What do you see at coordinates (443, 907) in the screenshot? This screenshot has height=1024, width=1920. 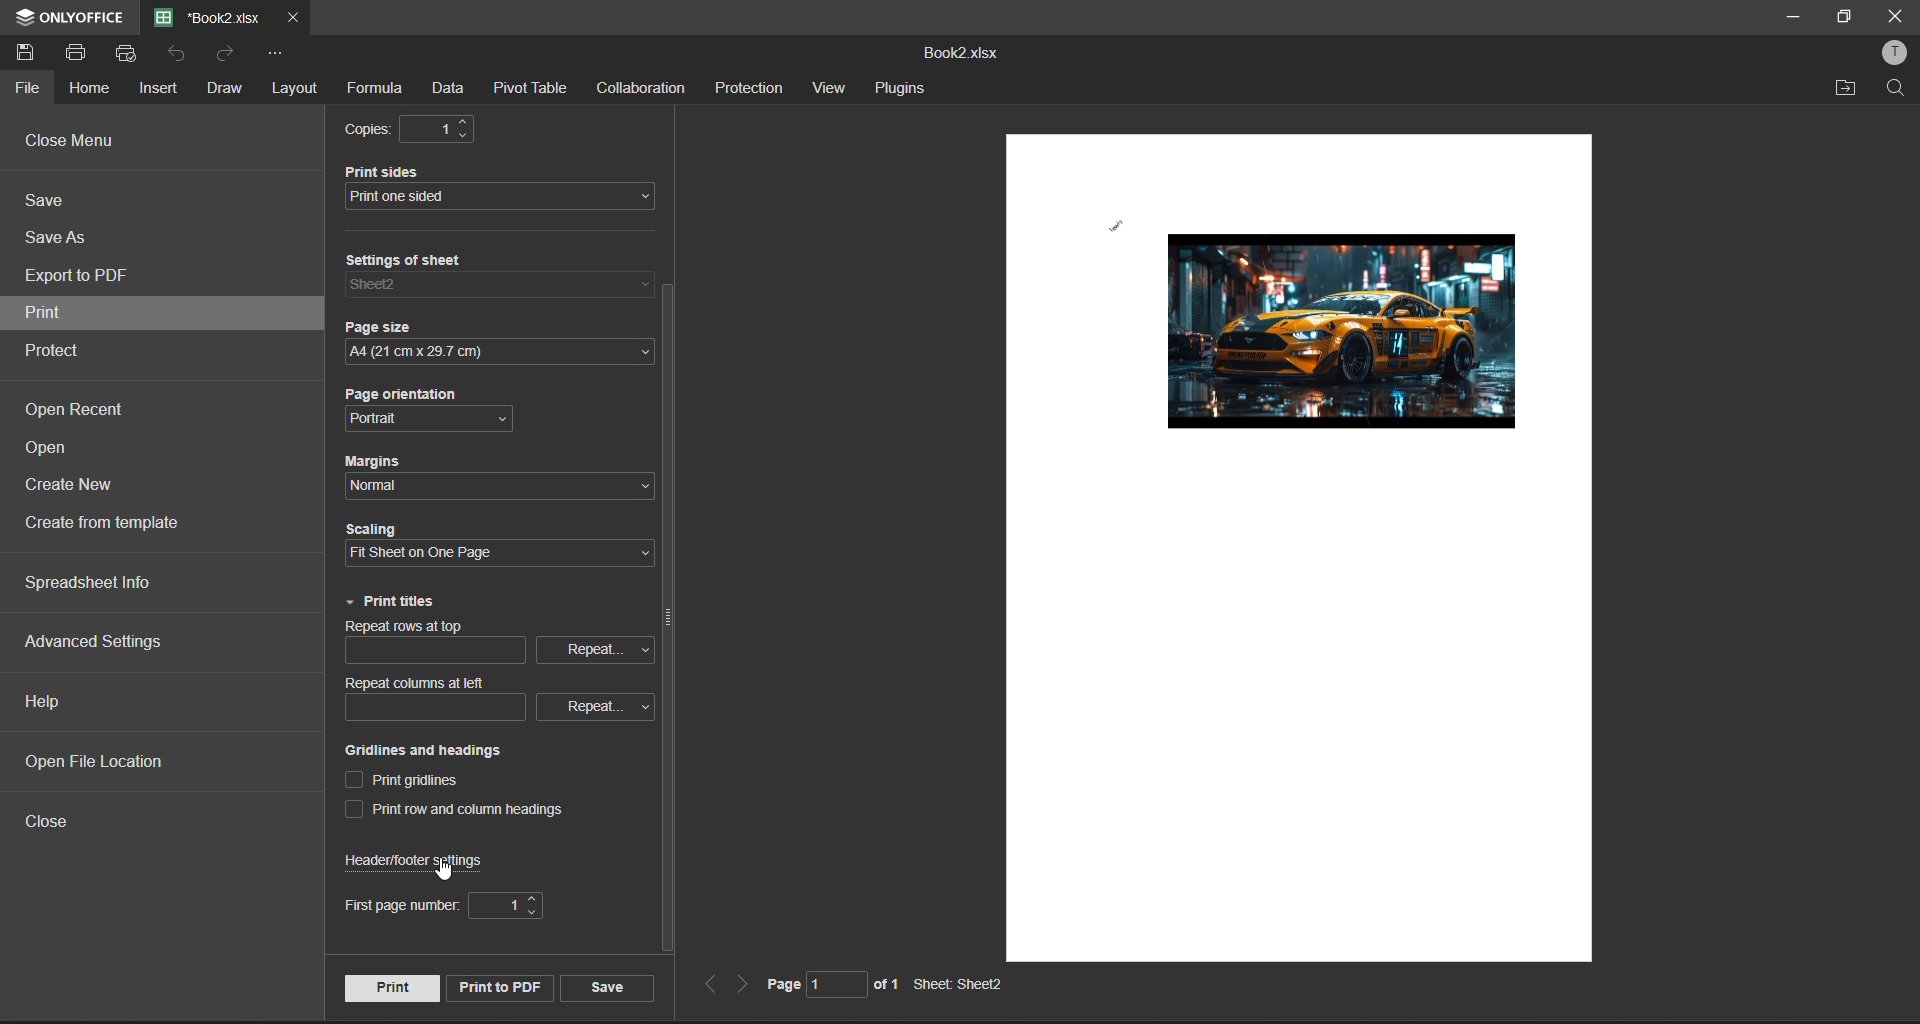 I see `first page number` at bounding box center [443, 907].